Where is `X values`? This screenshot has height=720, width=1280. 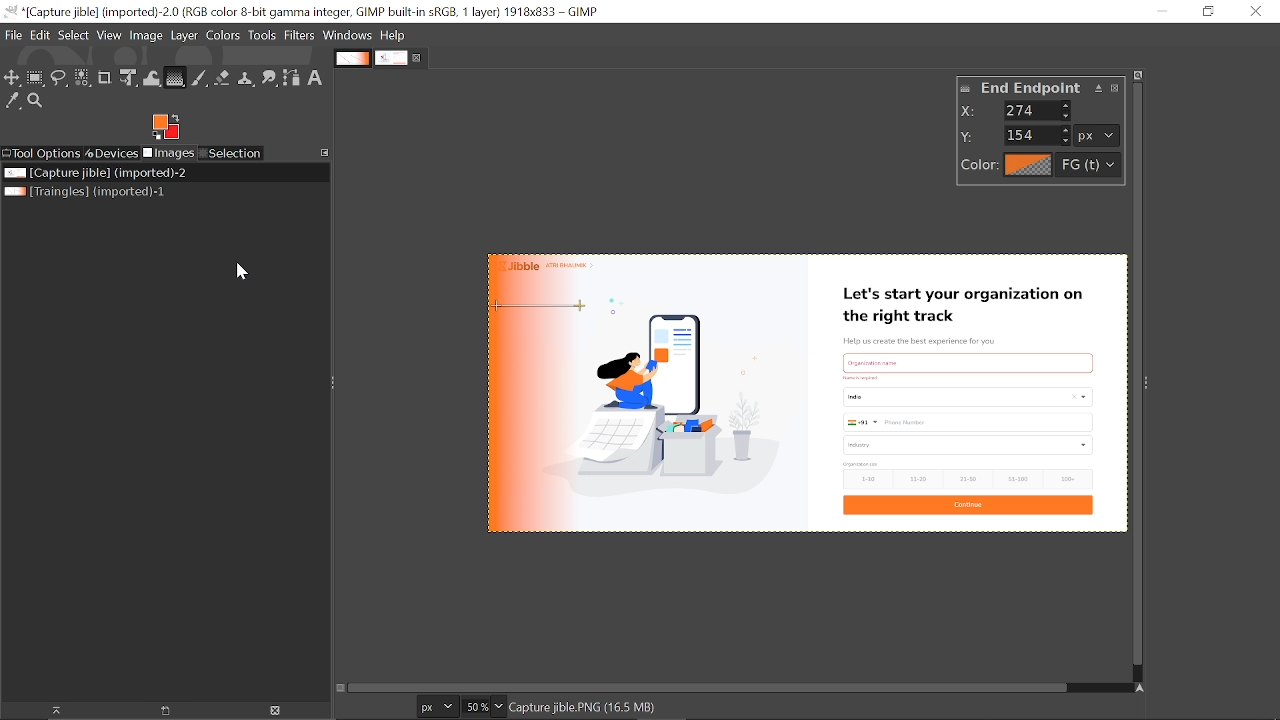 X values is located at coordinates (1039, 110).